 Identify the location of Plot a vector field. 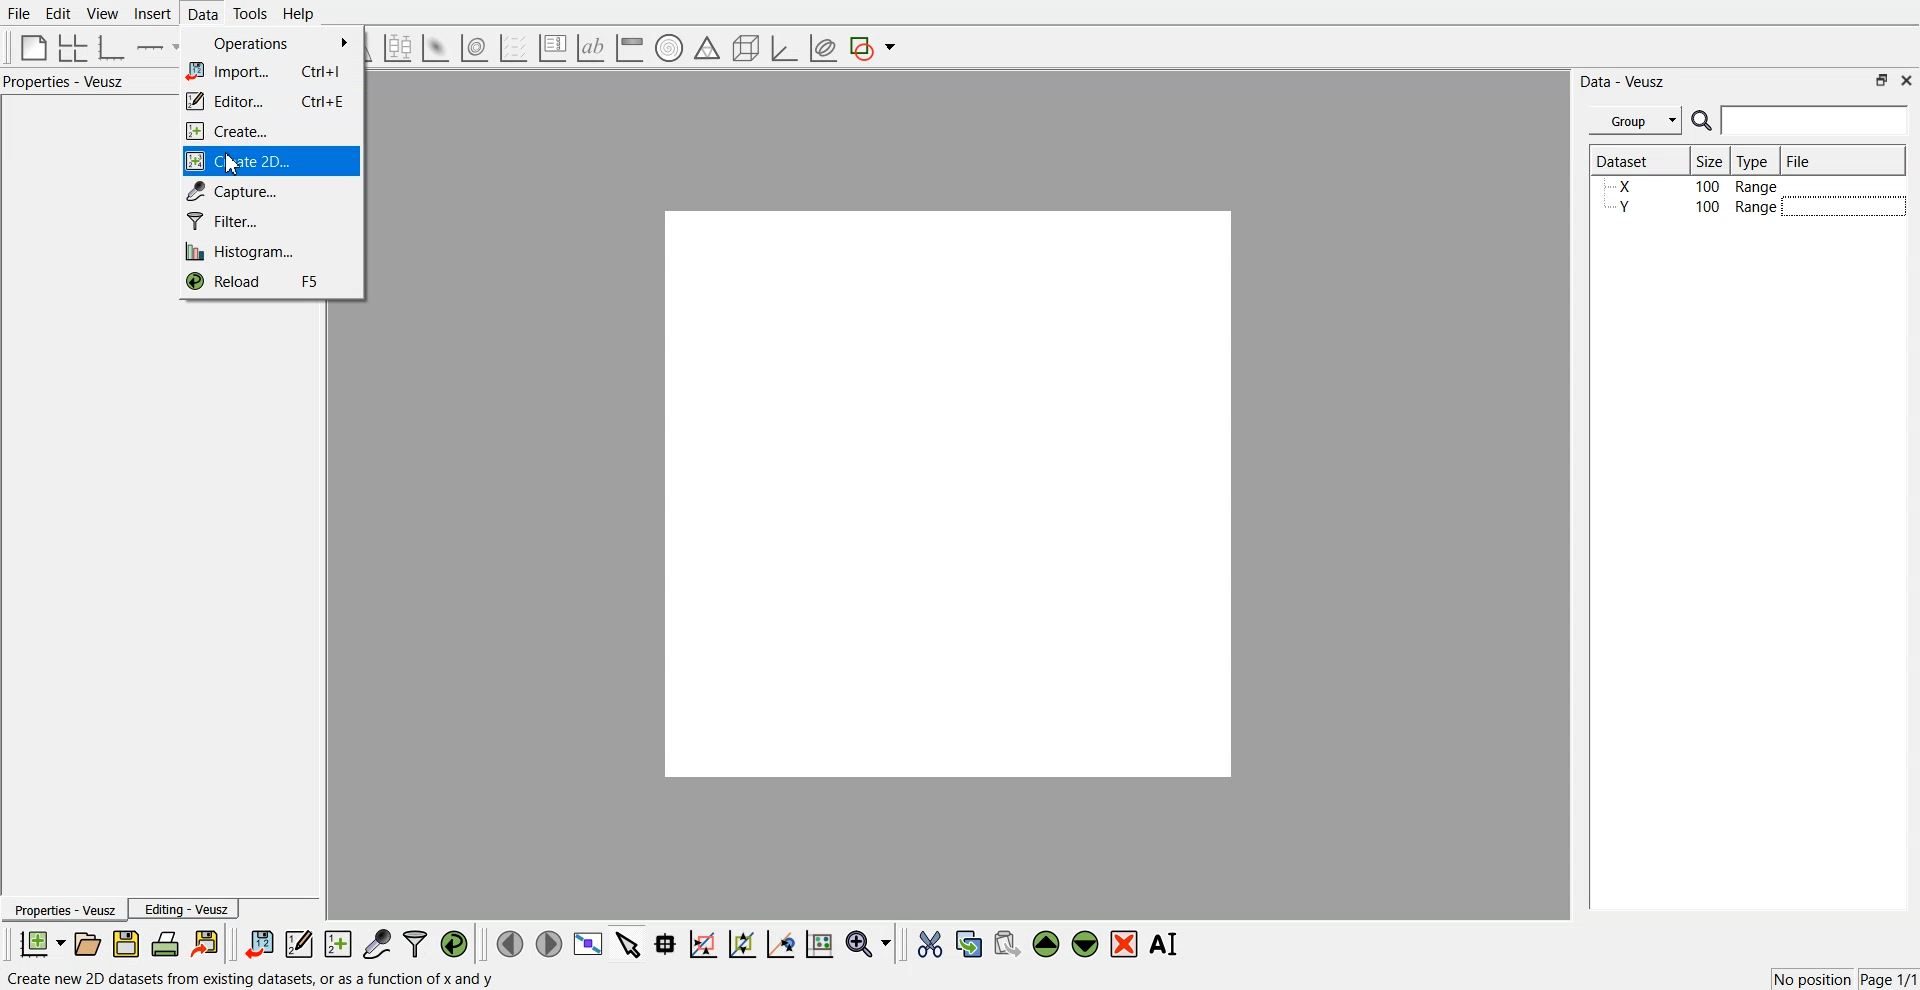
(513, 49).